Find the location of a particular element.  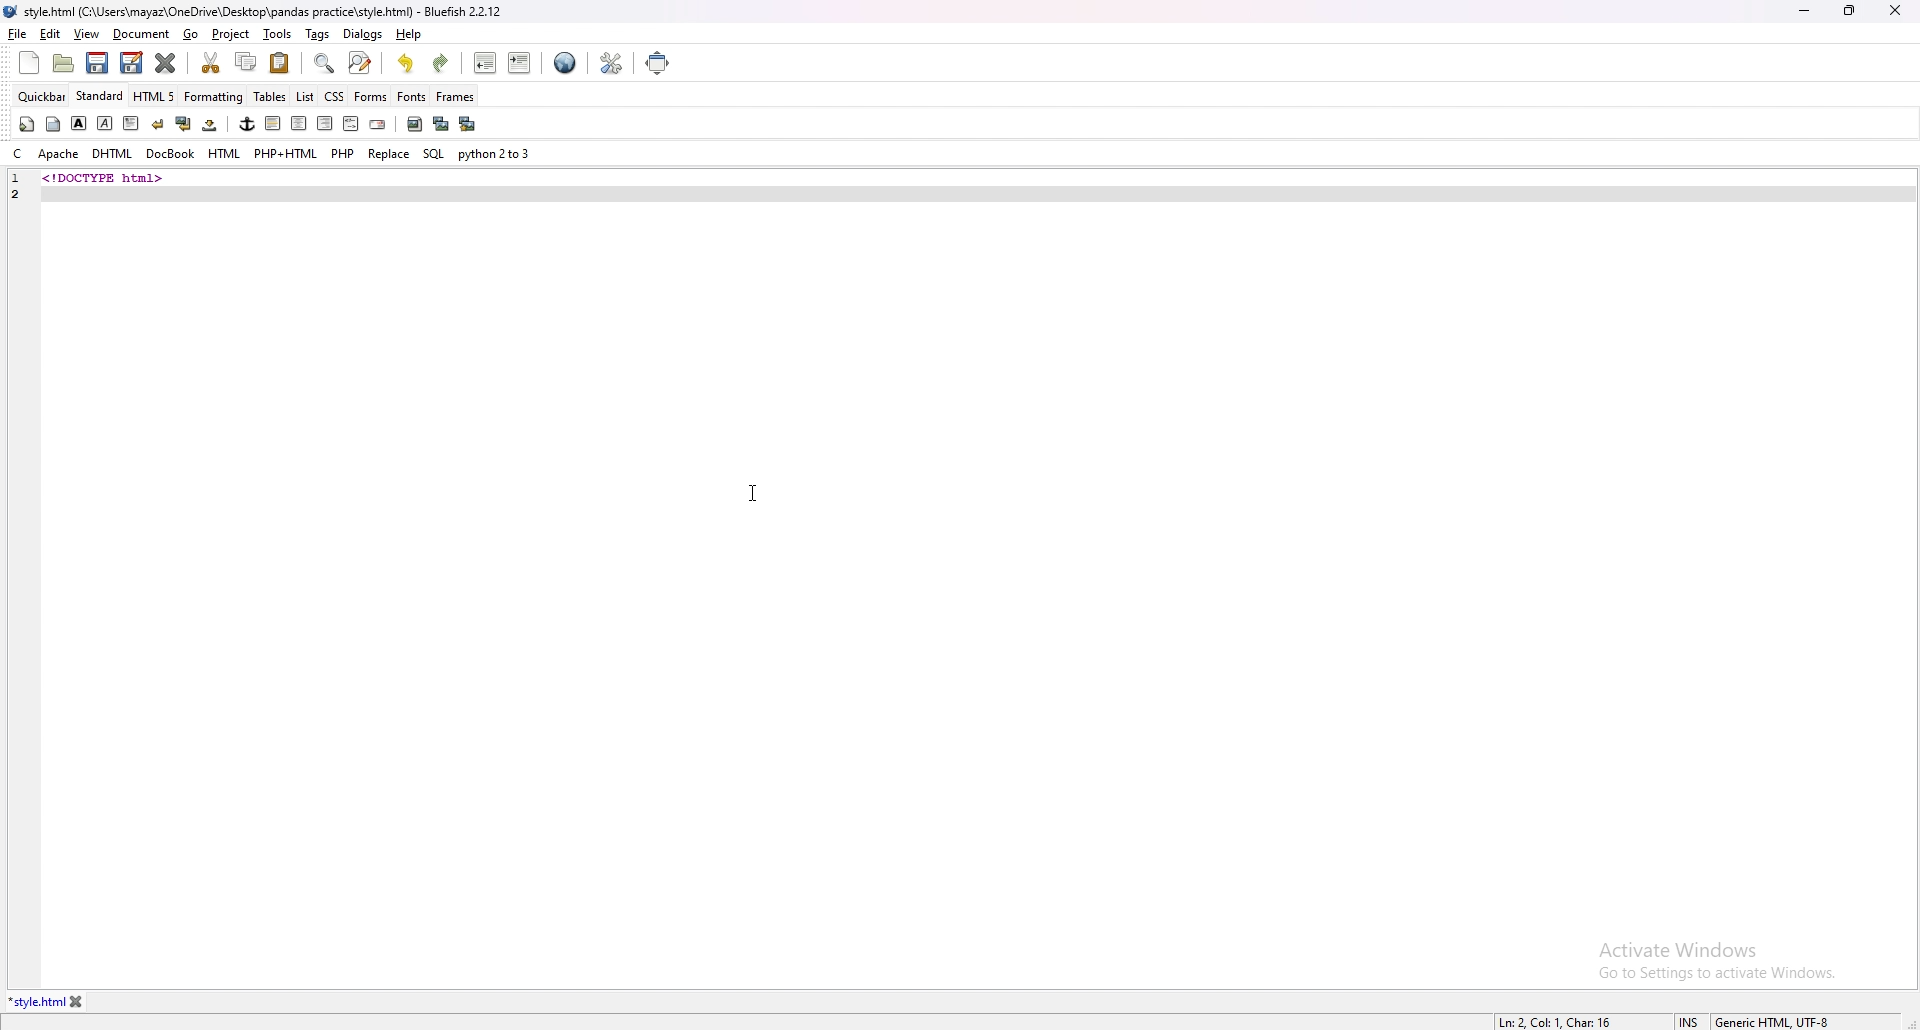

save is located at coordinates (98, 63).